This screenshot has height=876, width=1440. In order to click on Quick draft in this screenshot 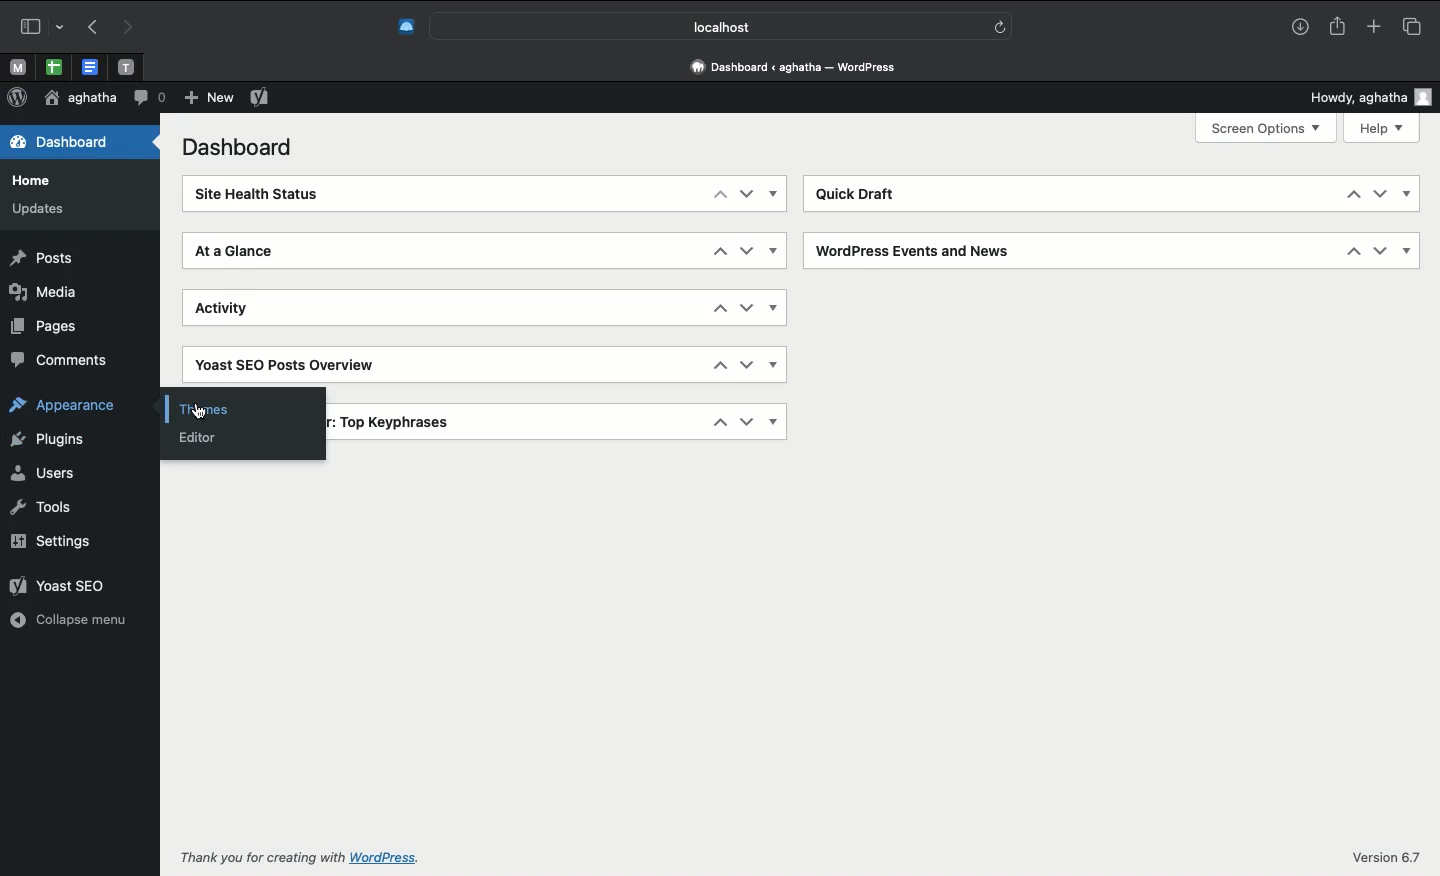, I will do `click(864, 193)`.